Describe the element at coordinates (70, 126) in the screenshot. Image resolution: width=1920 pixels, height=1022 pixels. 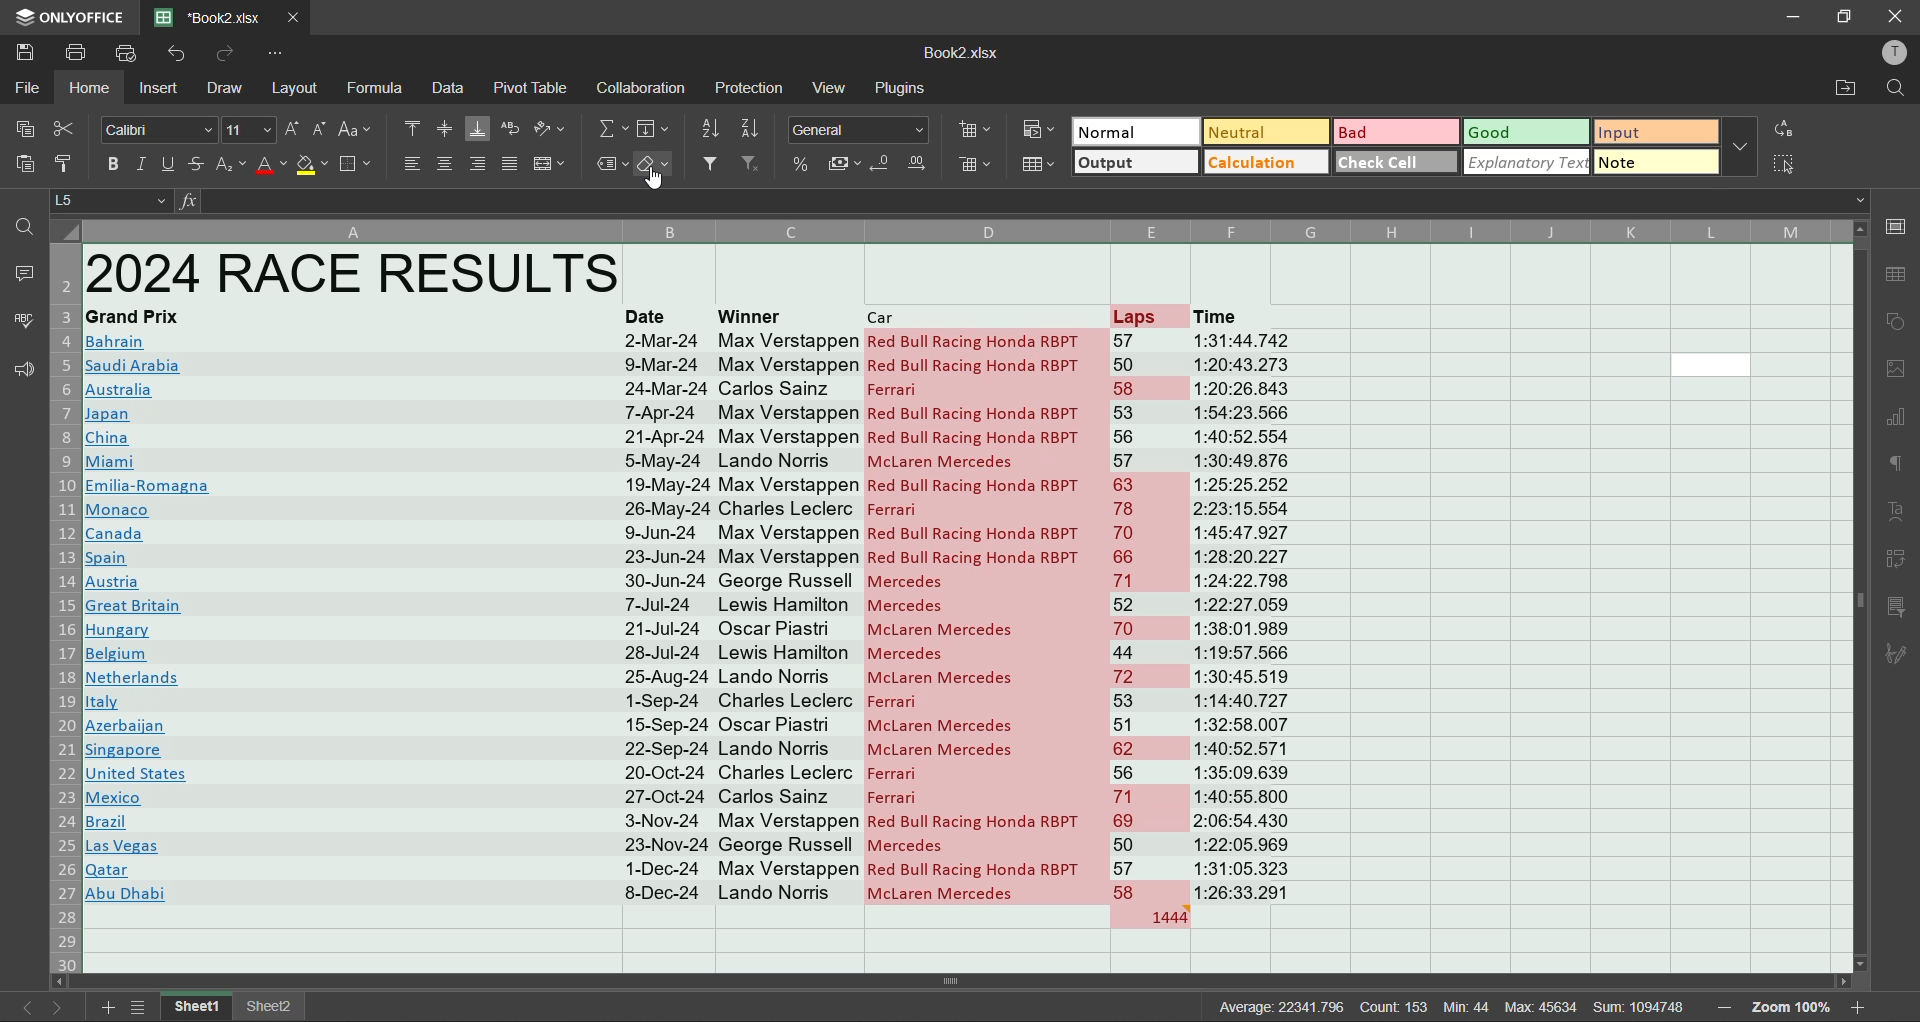
I see `cut` at that location.